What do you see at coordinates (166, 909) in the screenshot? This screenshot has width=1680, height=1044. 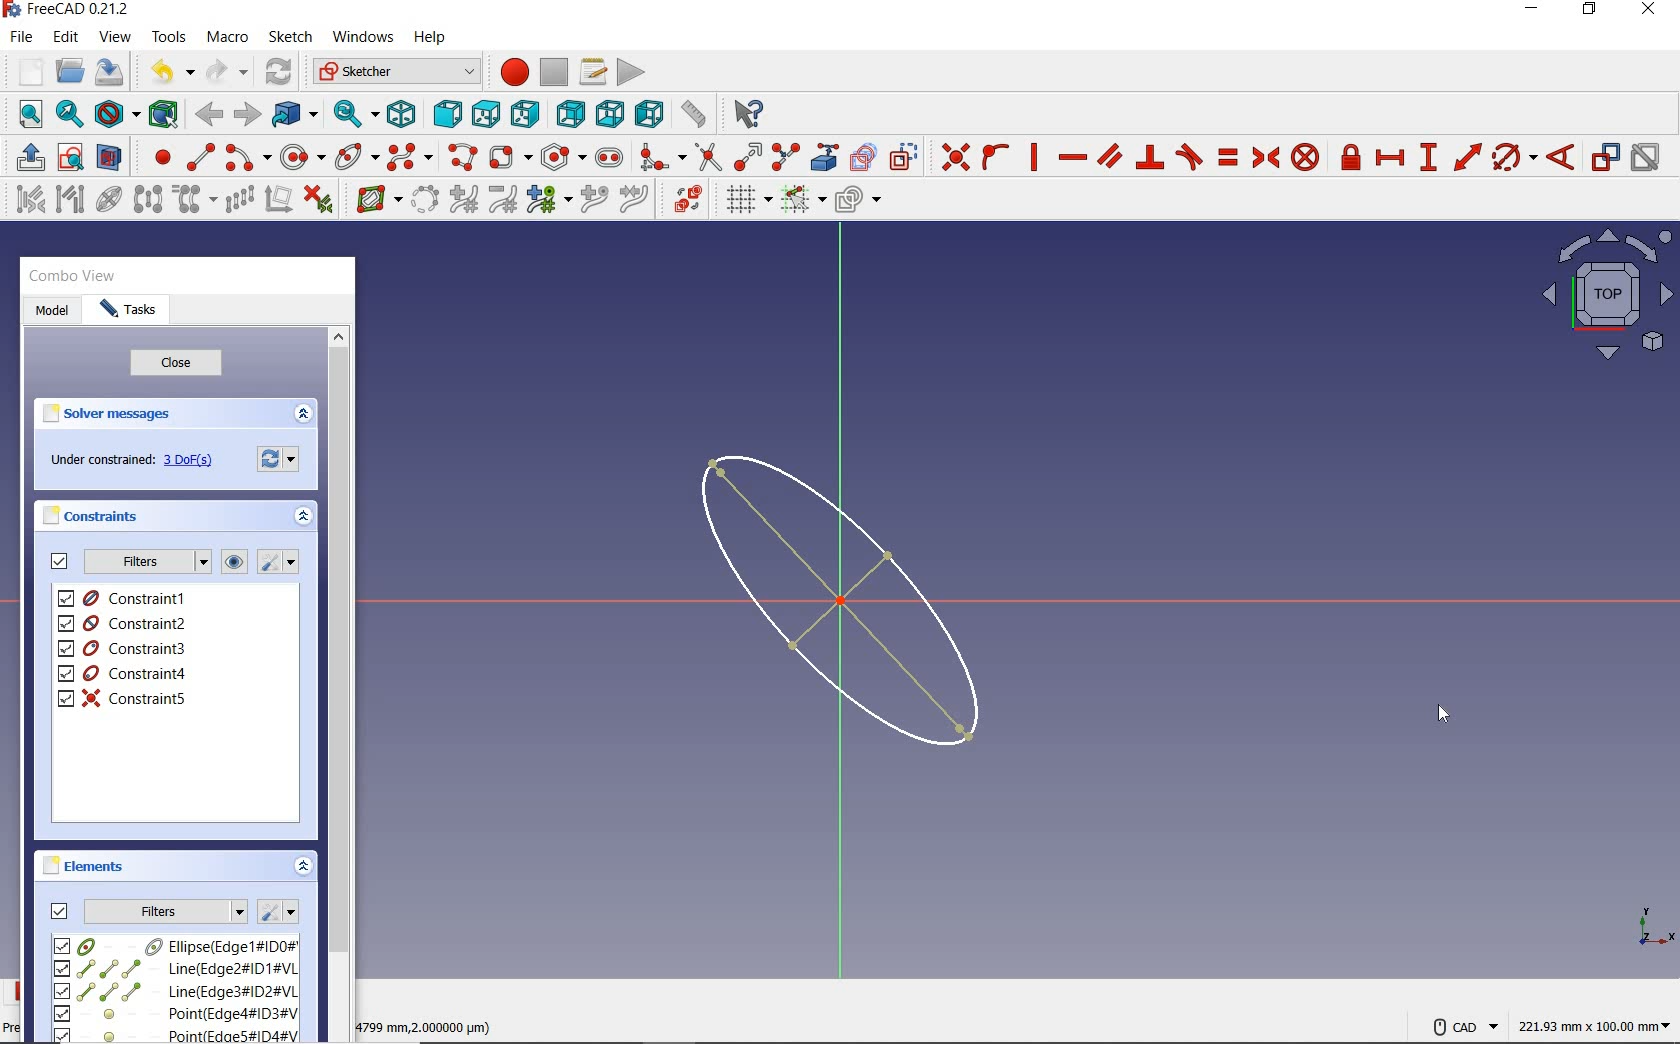 I see `filters` at bounding box center [166, 909].